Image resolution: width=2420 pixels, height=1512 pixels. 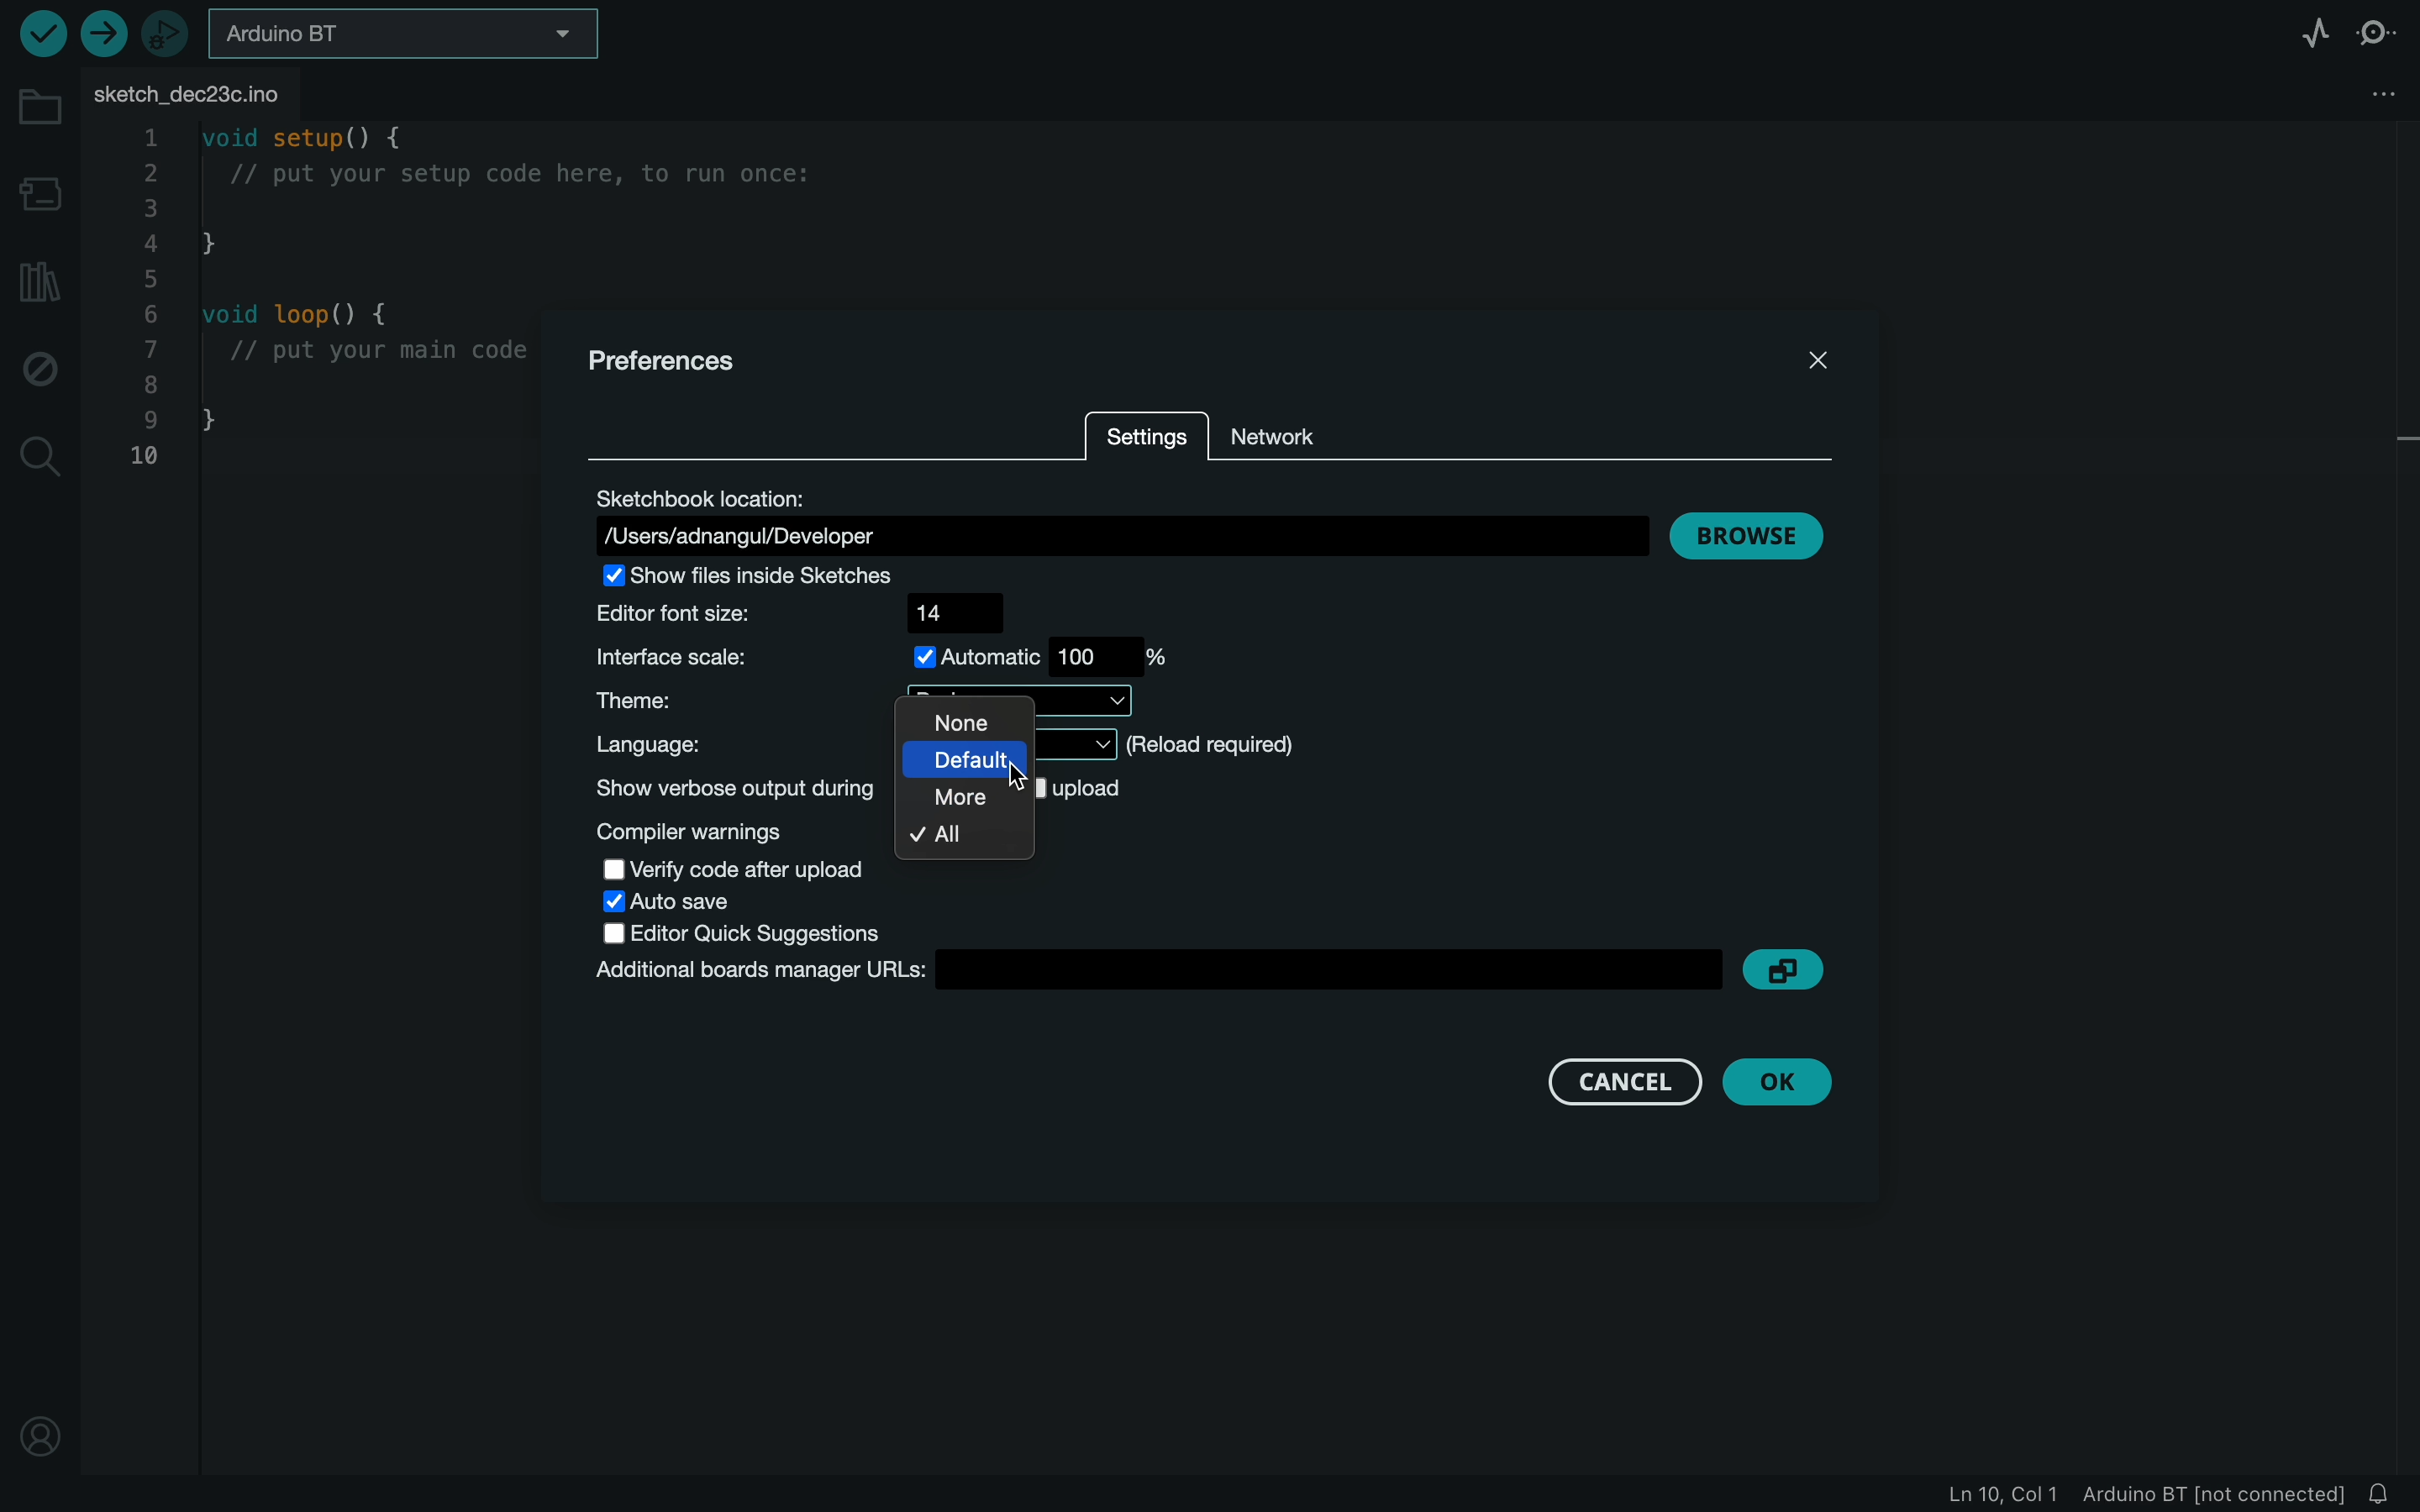 What do you see at coordinates (729, 745) in the screenshot?
I see `language` at bounding box center [729, 745].